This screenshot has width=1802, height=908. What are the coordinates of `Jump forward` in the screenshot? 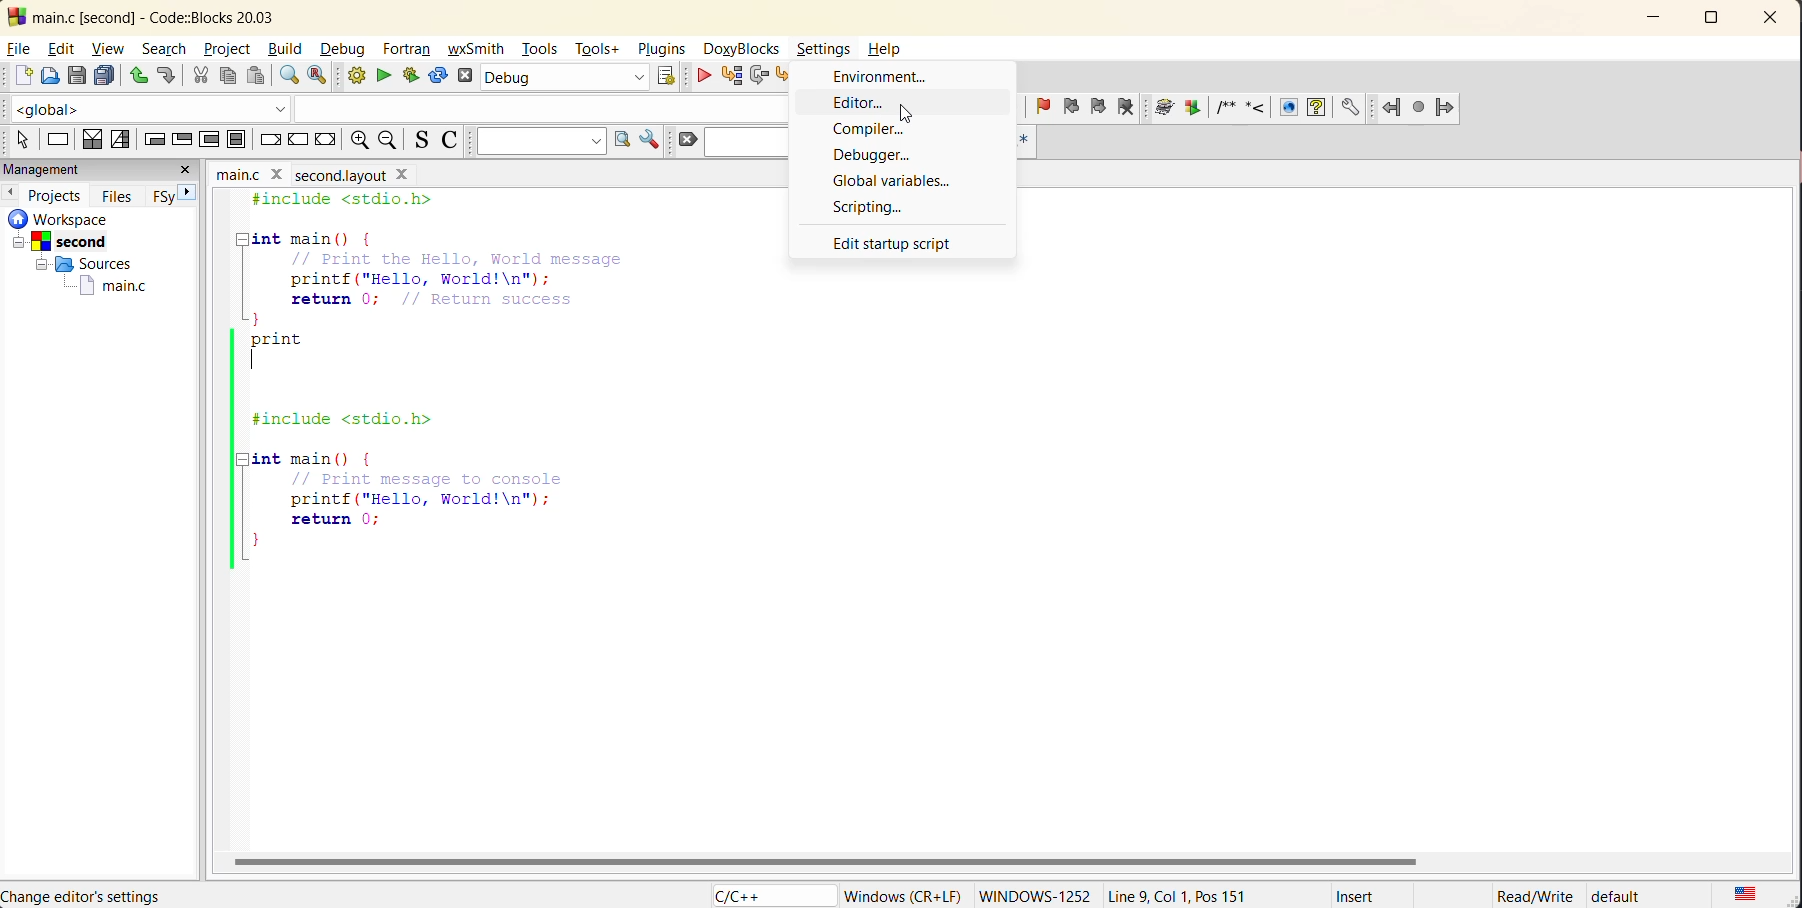 It's located at (1447, 105).